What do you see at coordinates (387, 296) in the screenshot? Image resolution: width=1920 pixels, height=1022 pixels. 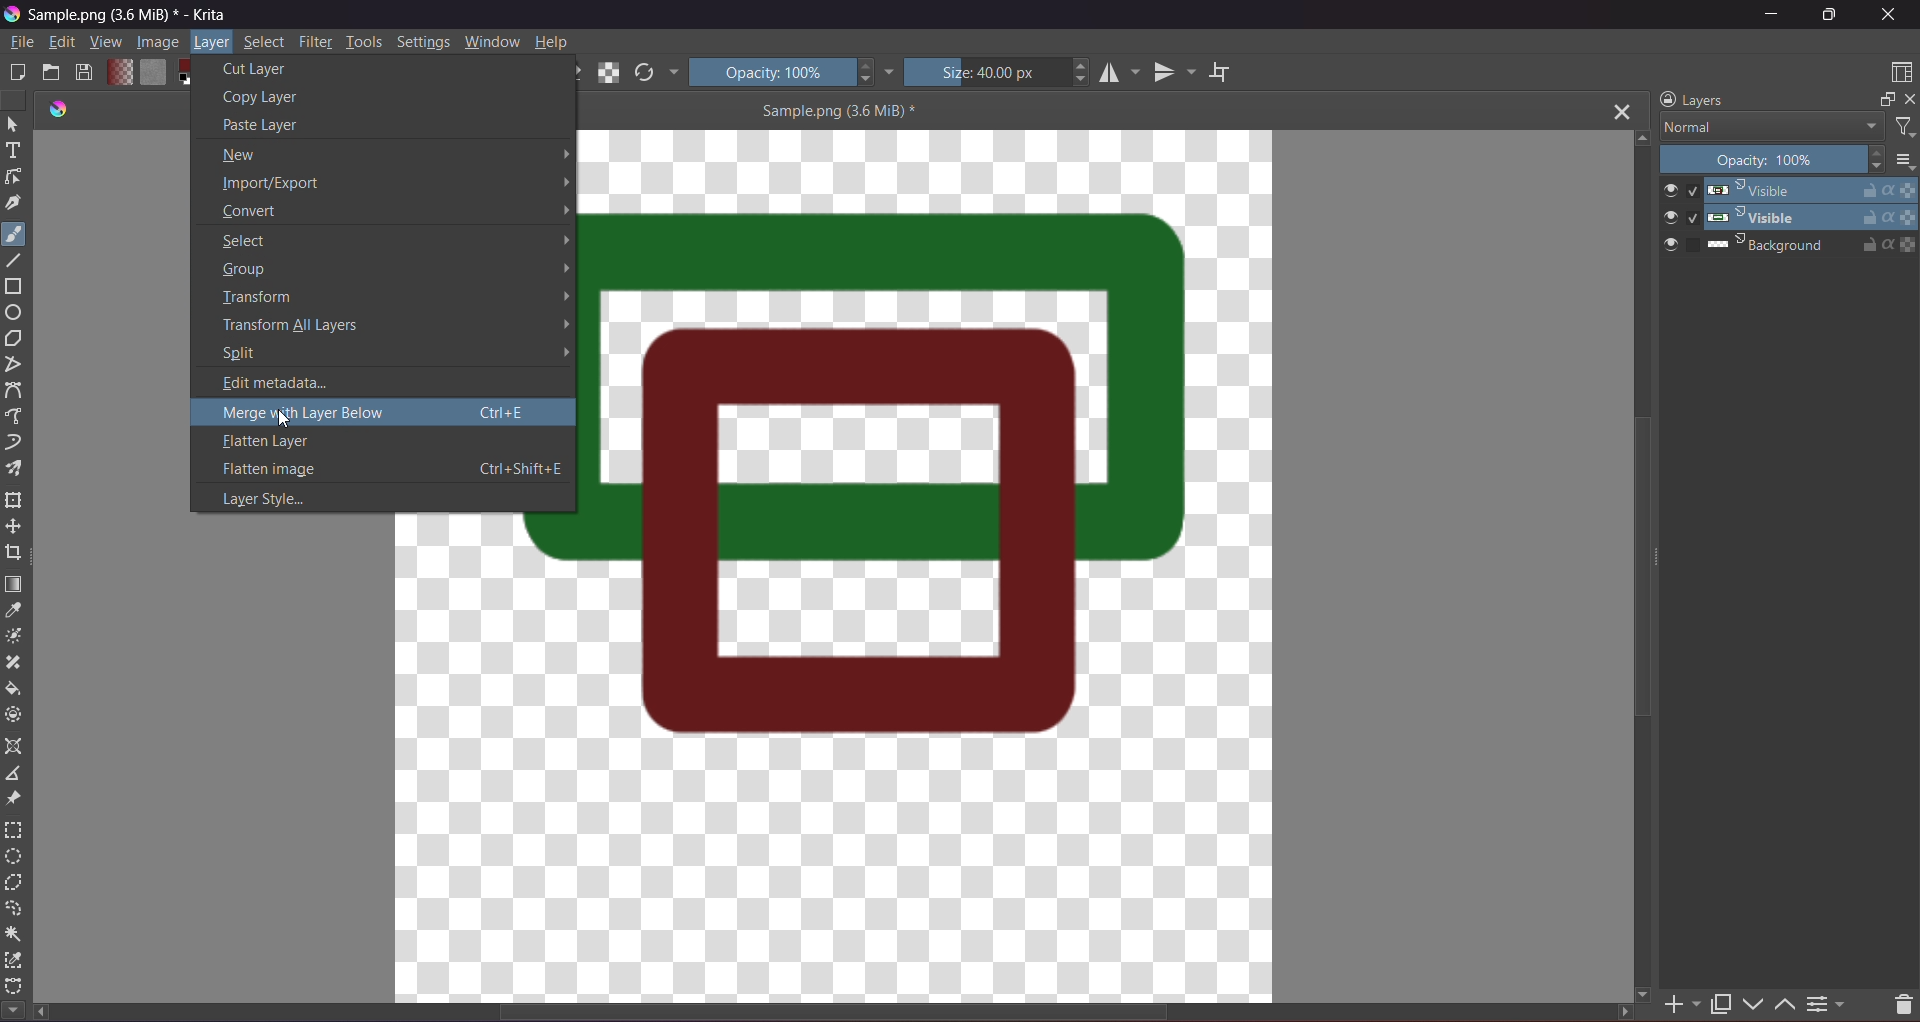 I see `Transform` at bounding box center [387, 296].